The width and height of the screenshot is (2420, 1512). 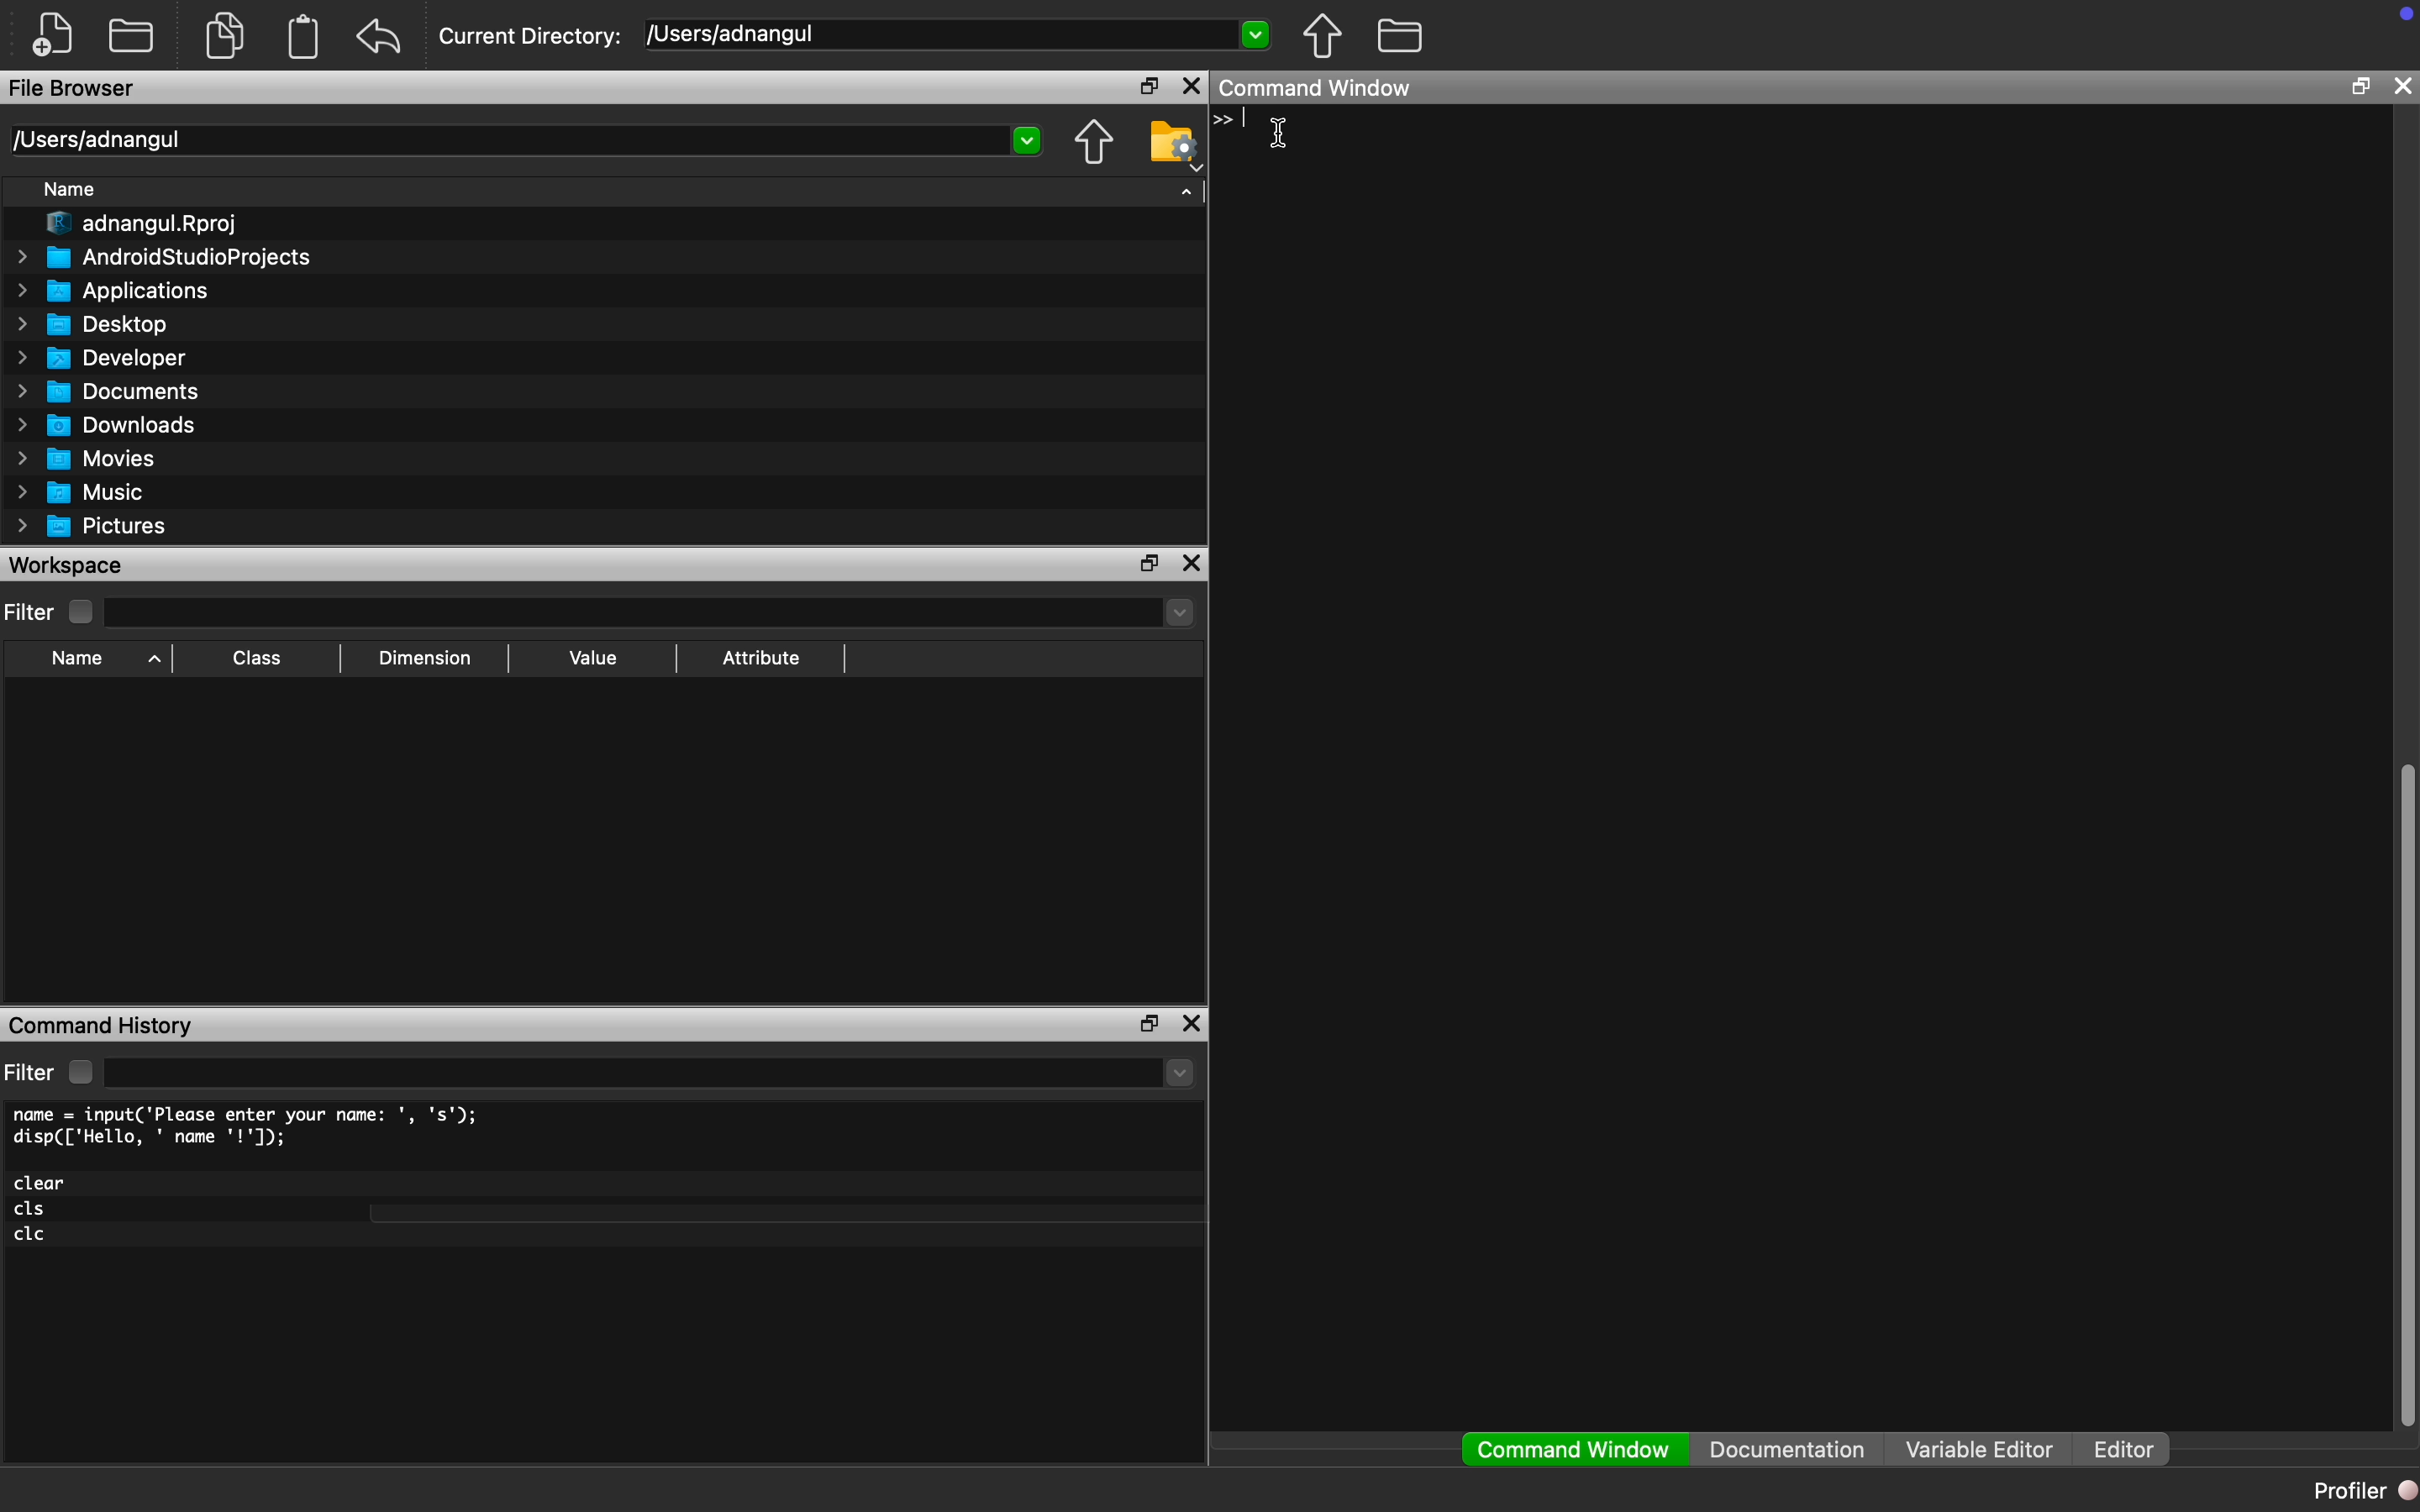 I want to click on Value, so click(x=593, y=657).